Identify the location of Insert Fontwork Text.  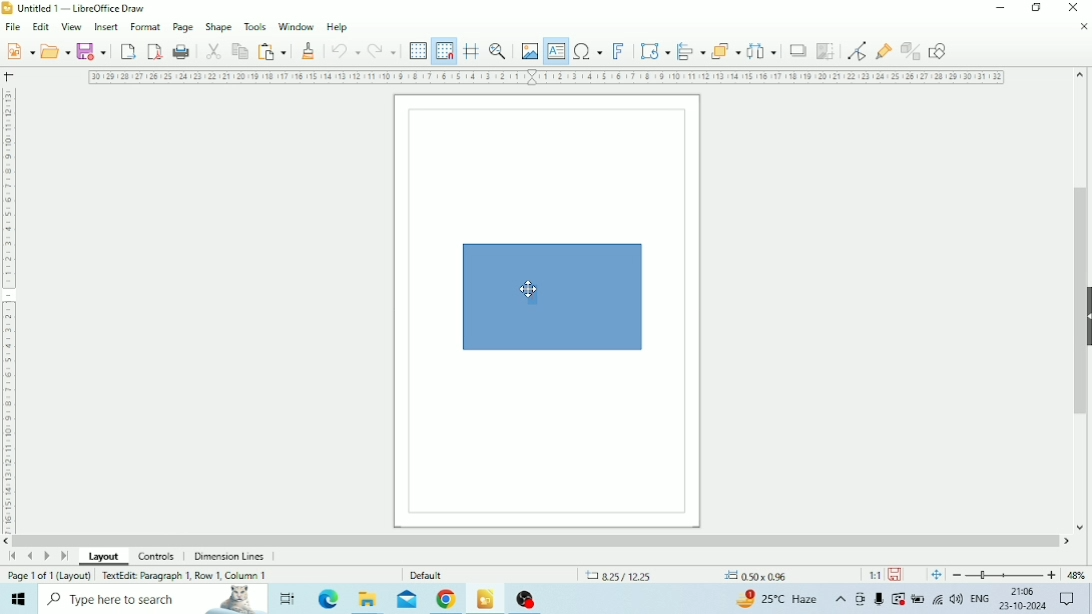
(620, 52).